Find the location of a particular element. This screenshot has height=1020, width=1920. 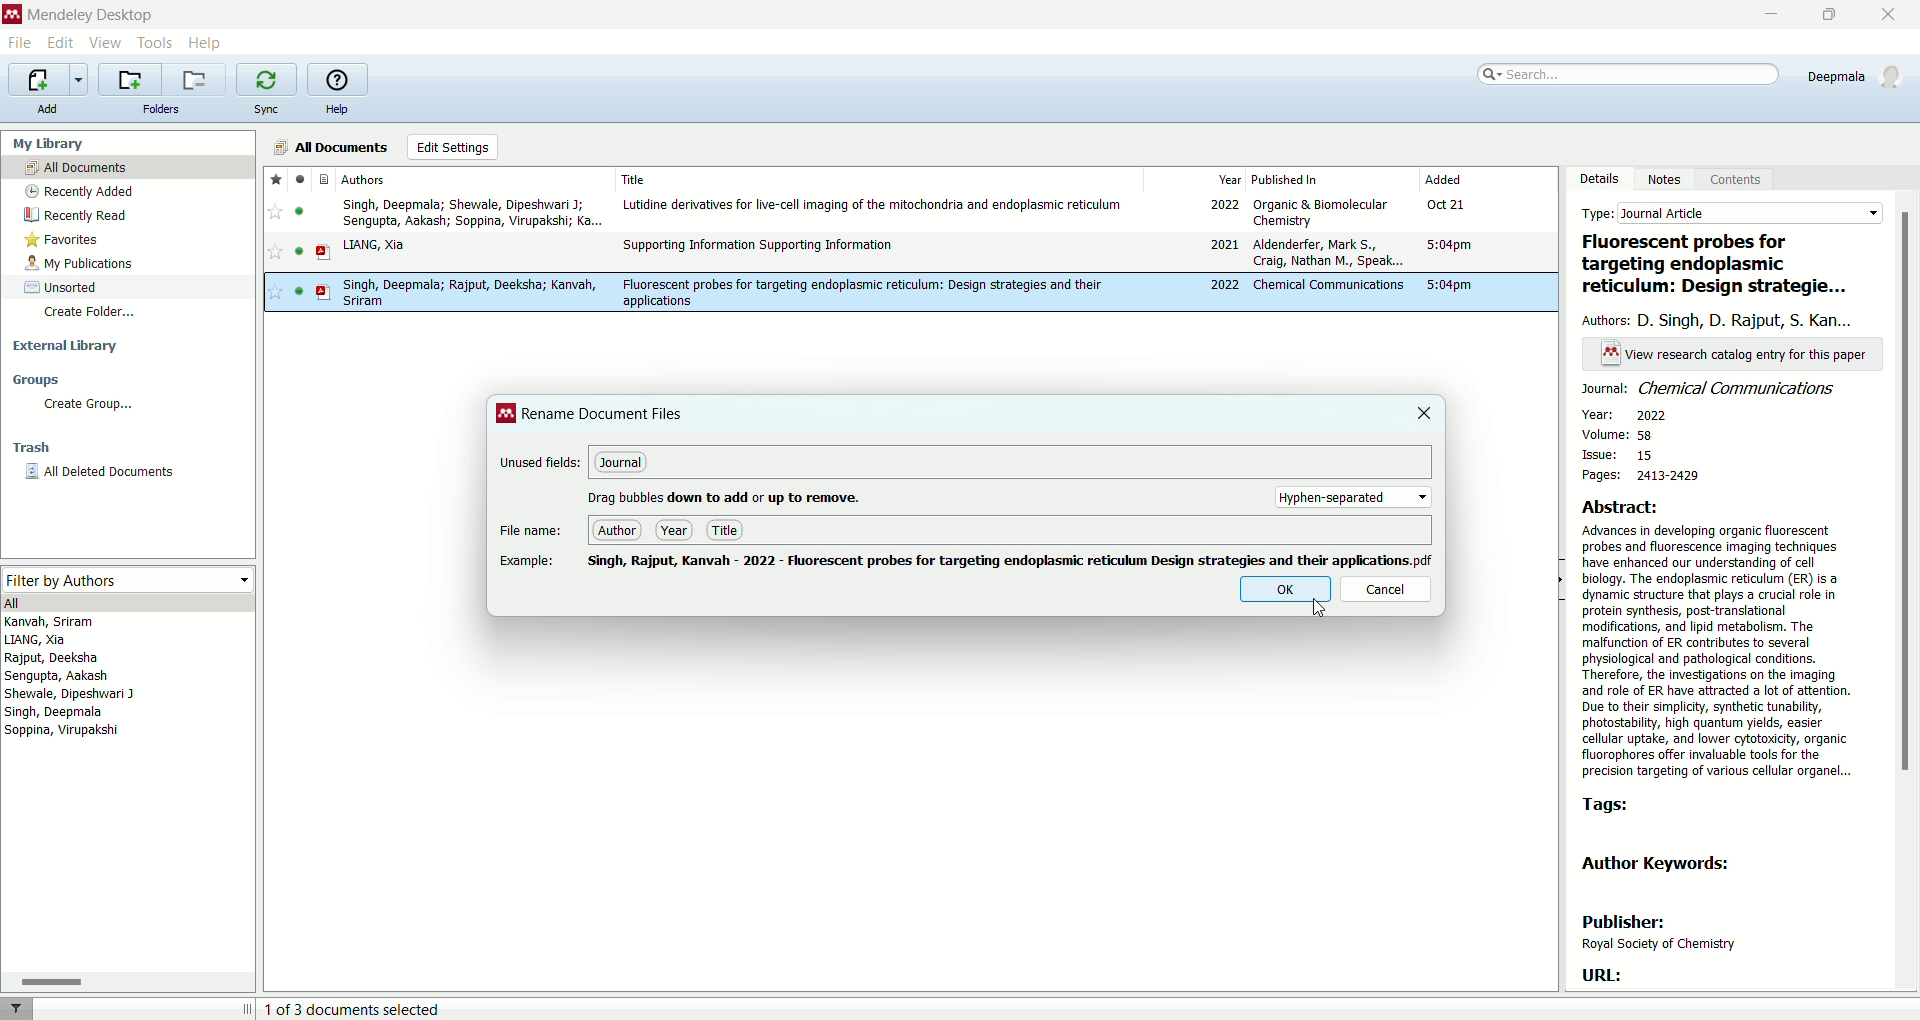

read/unread is located at coordinates (299, 211).